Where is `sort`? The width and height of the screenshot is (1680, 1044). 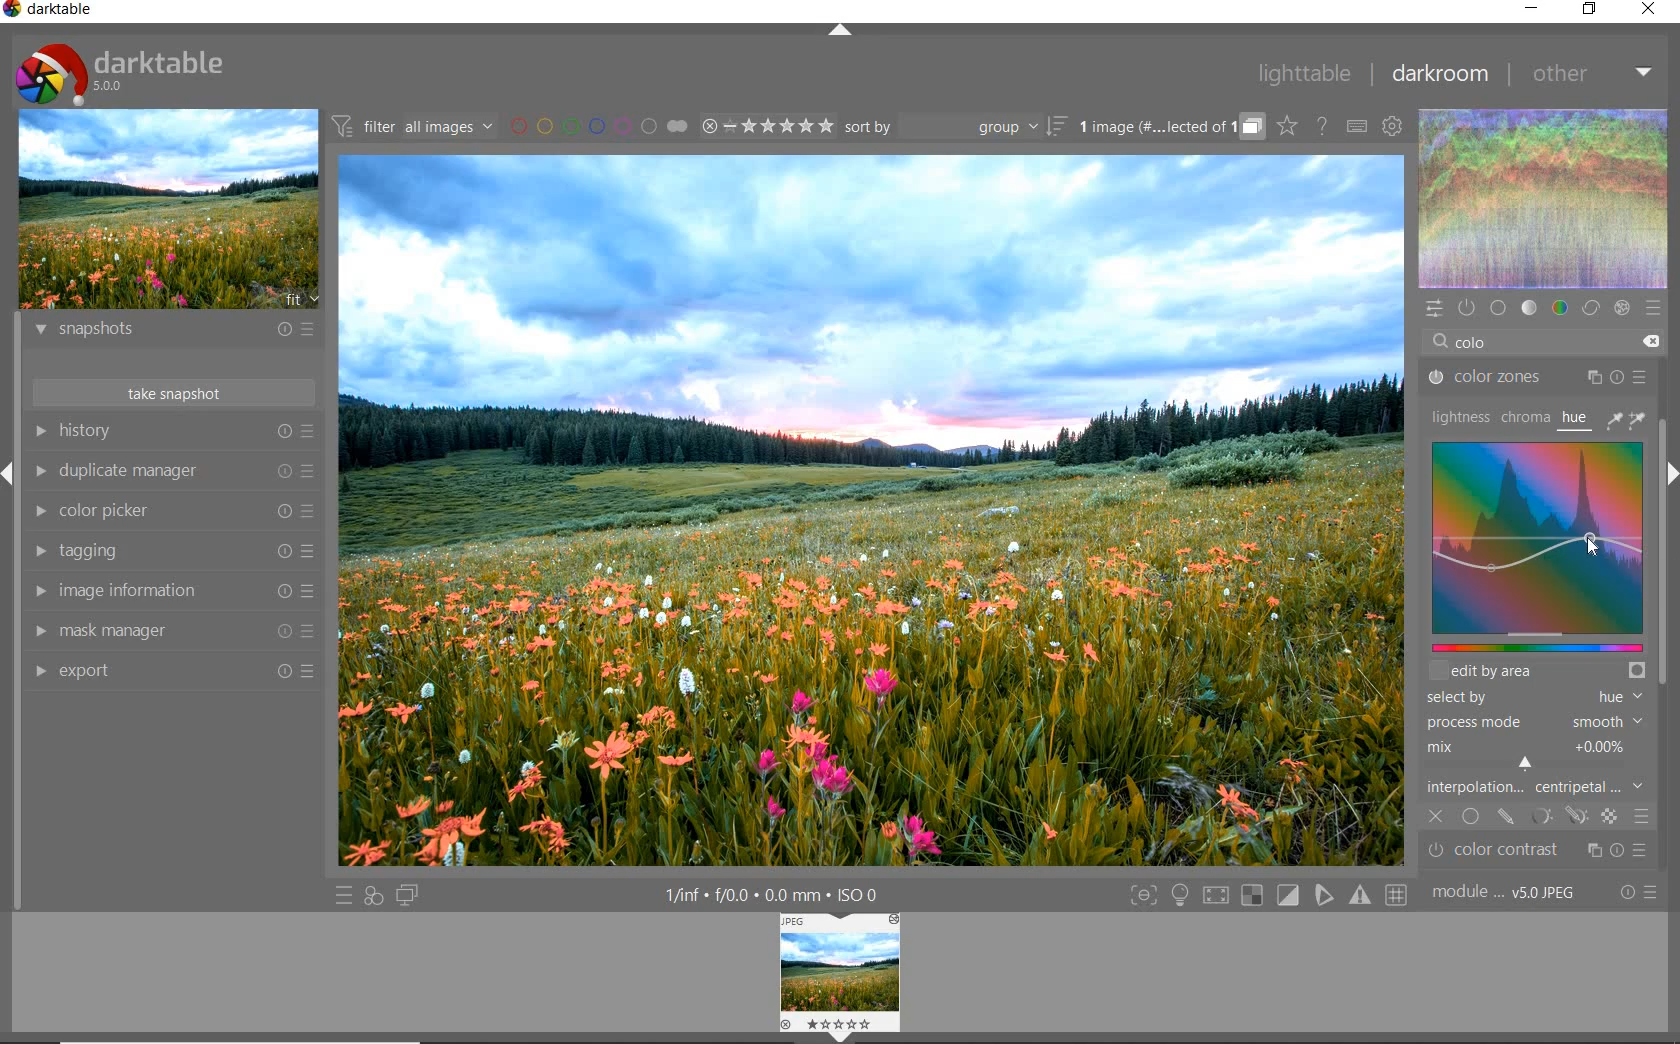
sort is located at coordinates (954, 129).